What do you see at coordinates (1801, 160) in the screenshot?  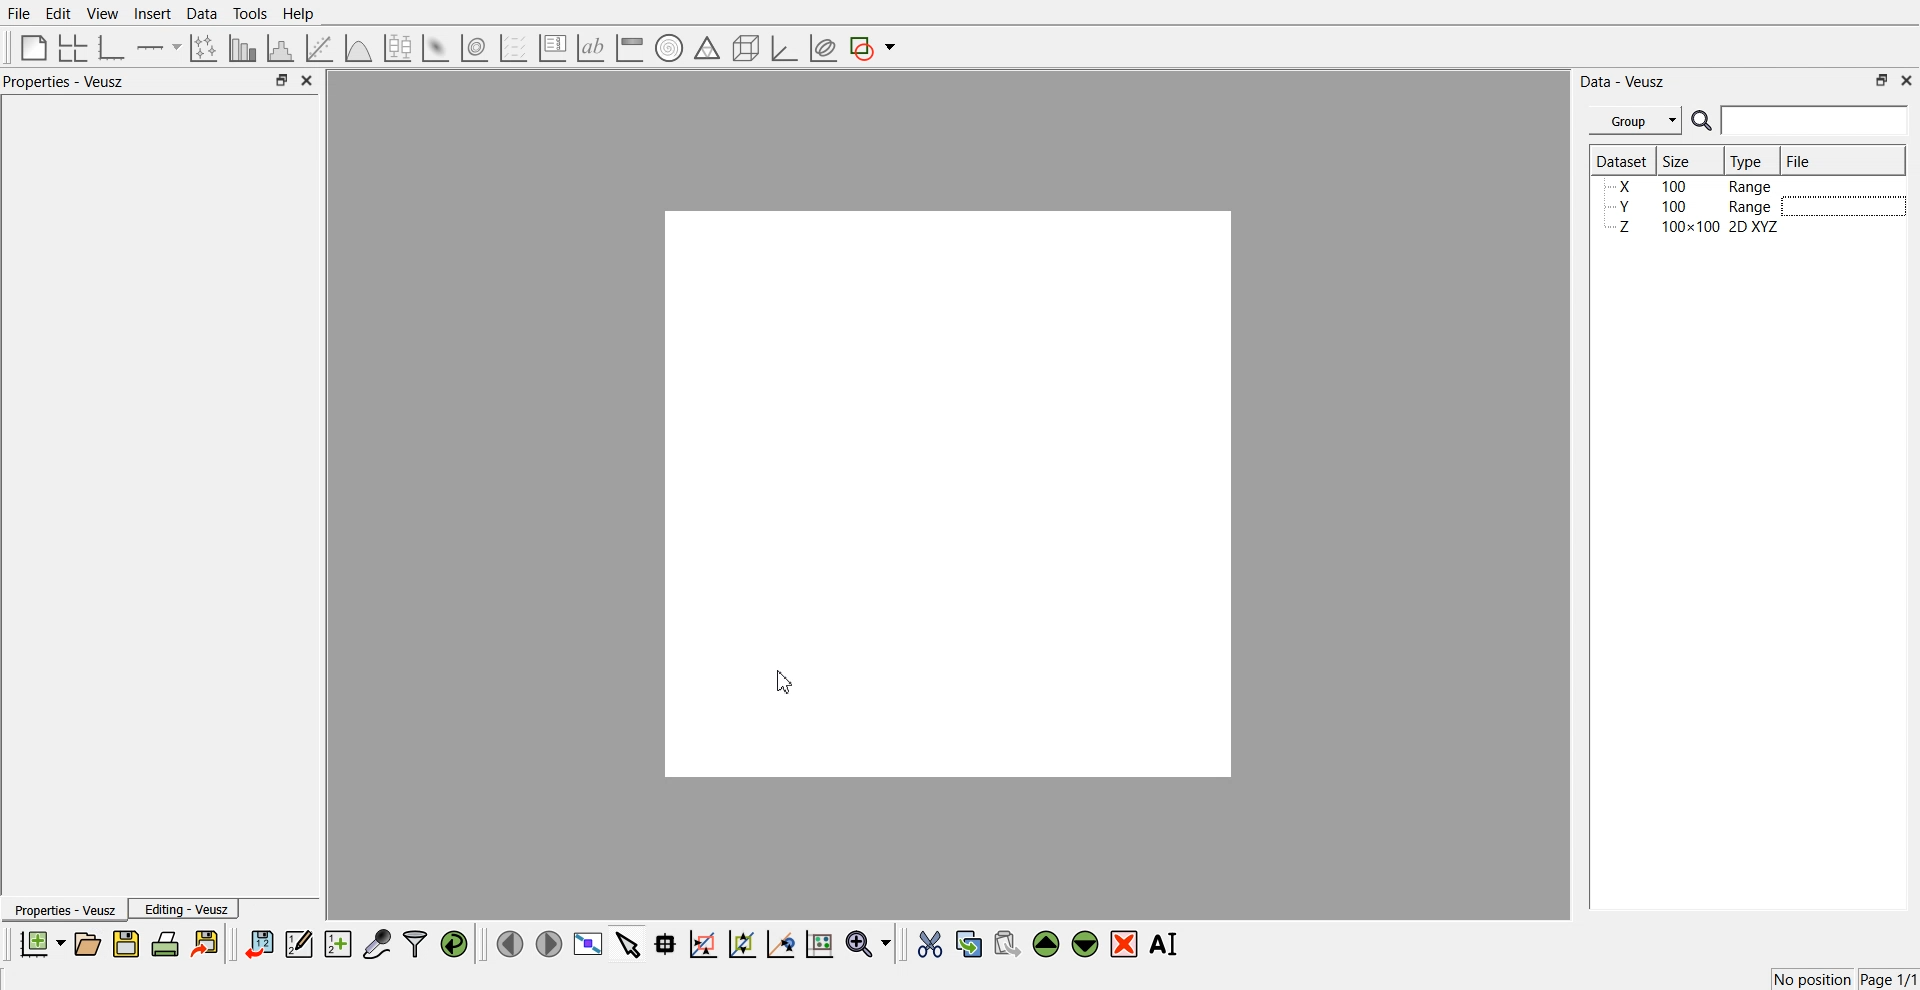 I see `File` at bounding box center [1801, 160].